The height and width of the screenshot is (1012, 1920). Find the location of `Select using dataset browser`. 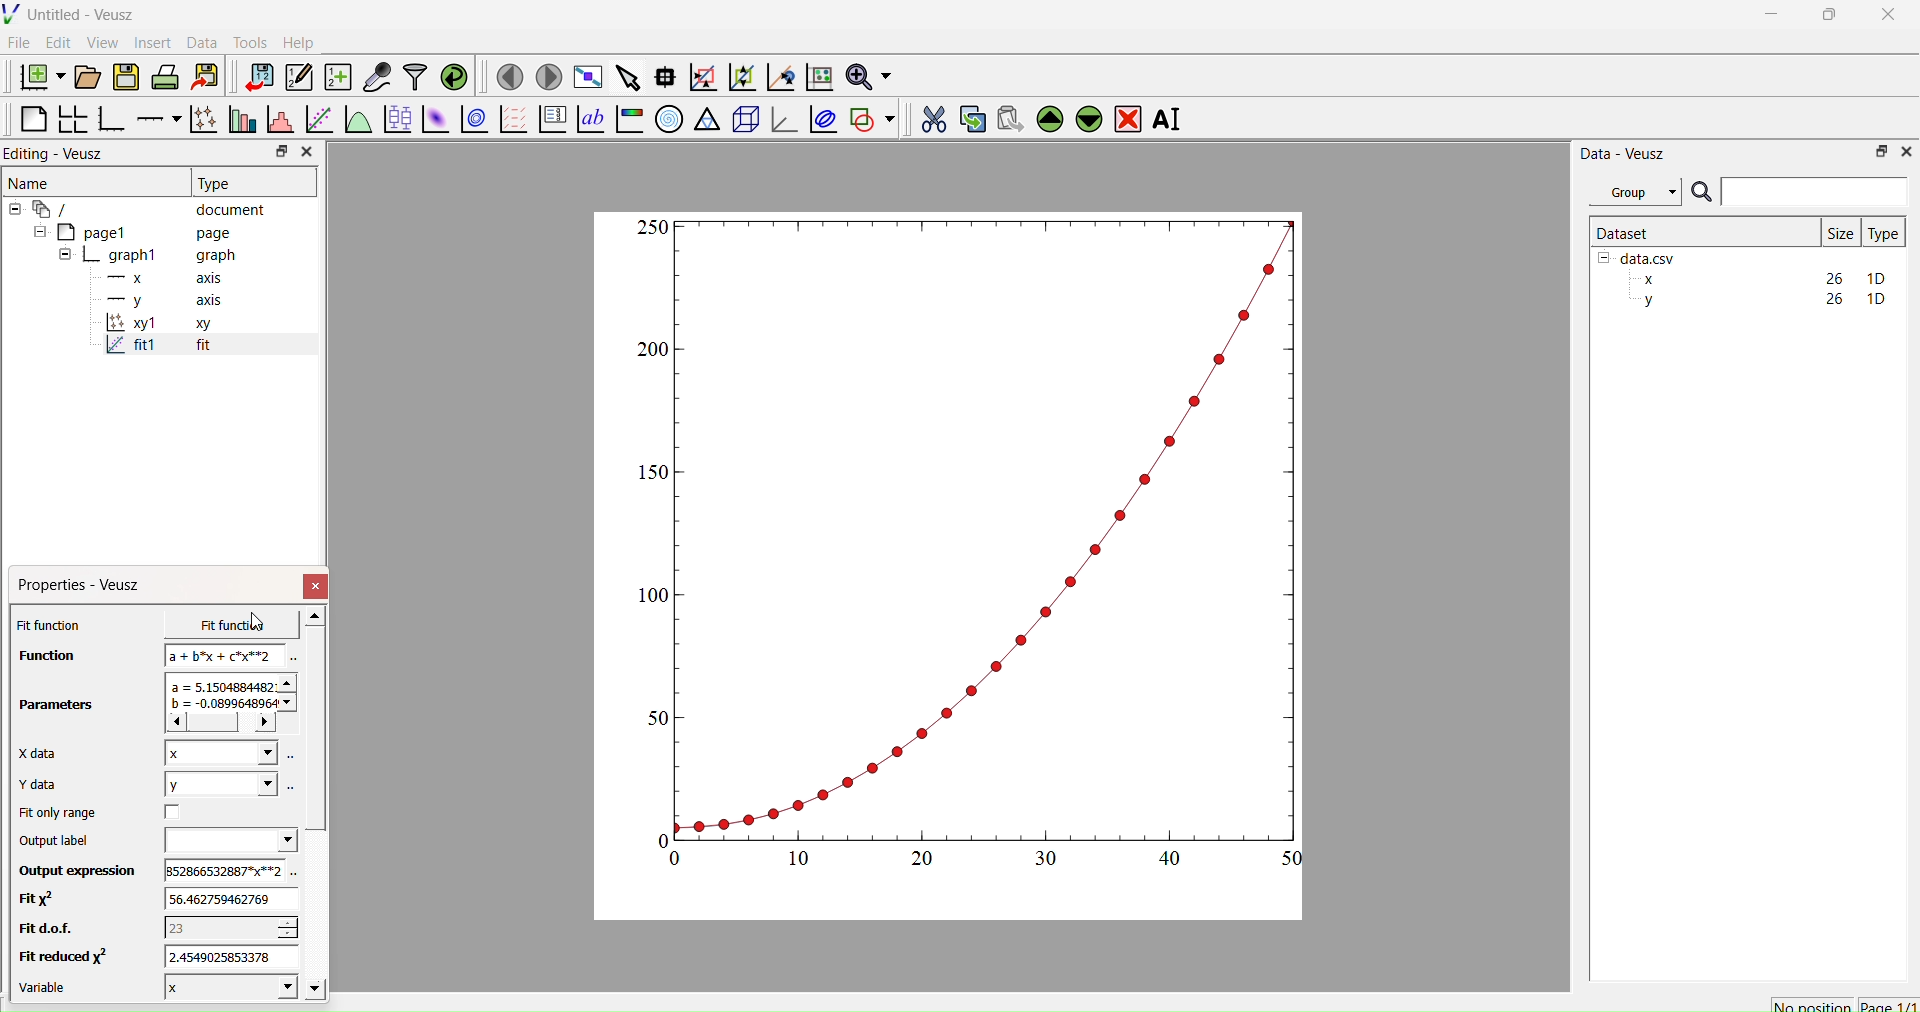

Select using dataset browser is located at coordinates (292, 760).